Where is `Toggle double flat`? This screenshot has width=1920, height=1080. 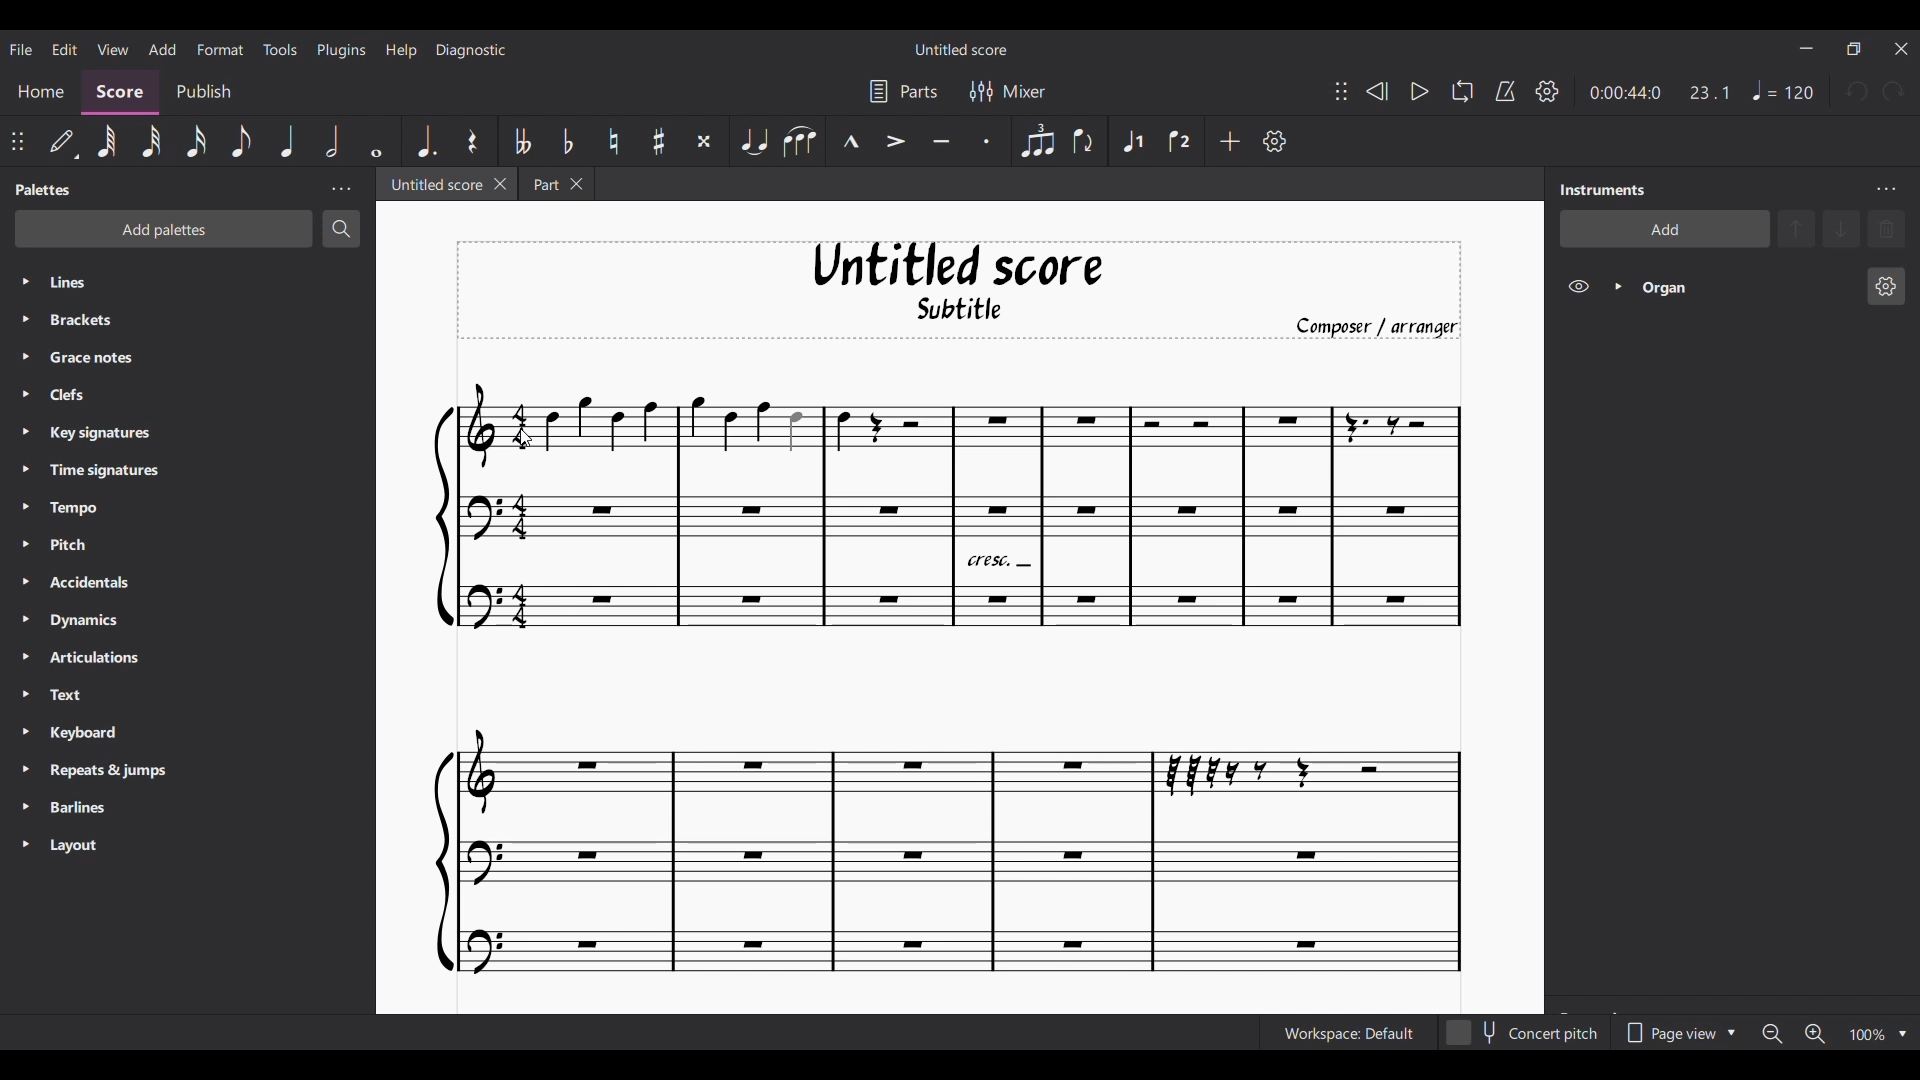 Toggle double flat is located at coordinates (523, 141).